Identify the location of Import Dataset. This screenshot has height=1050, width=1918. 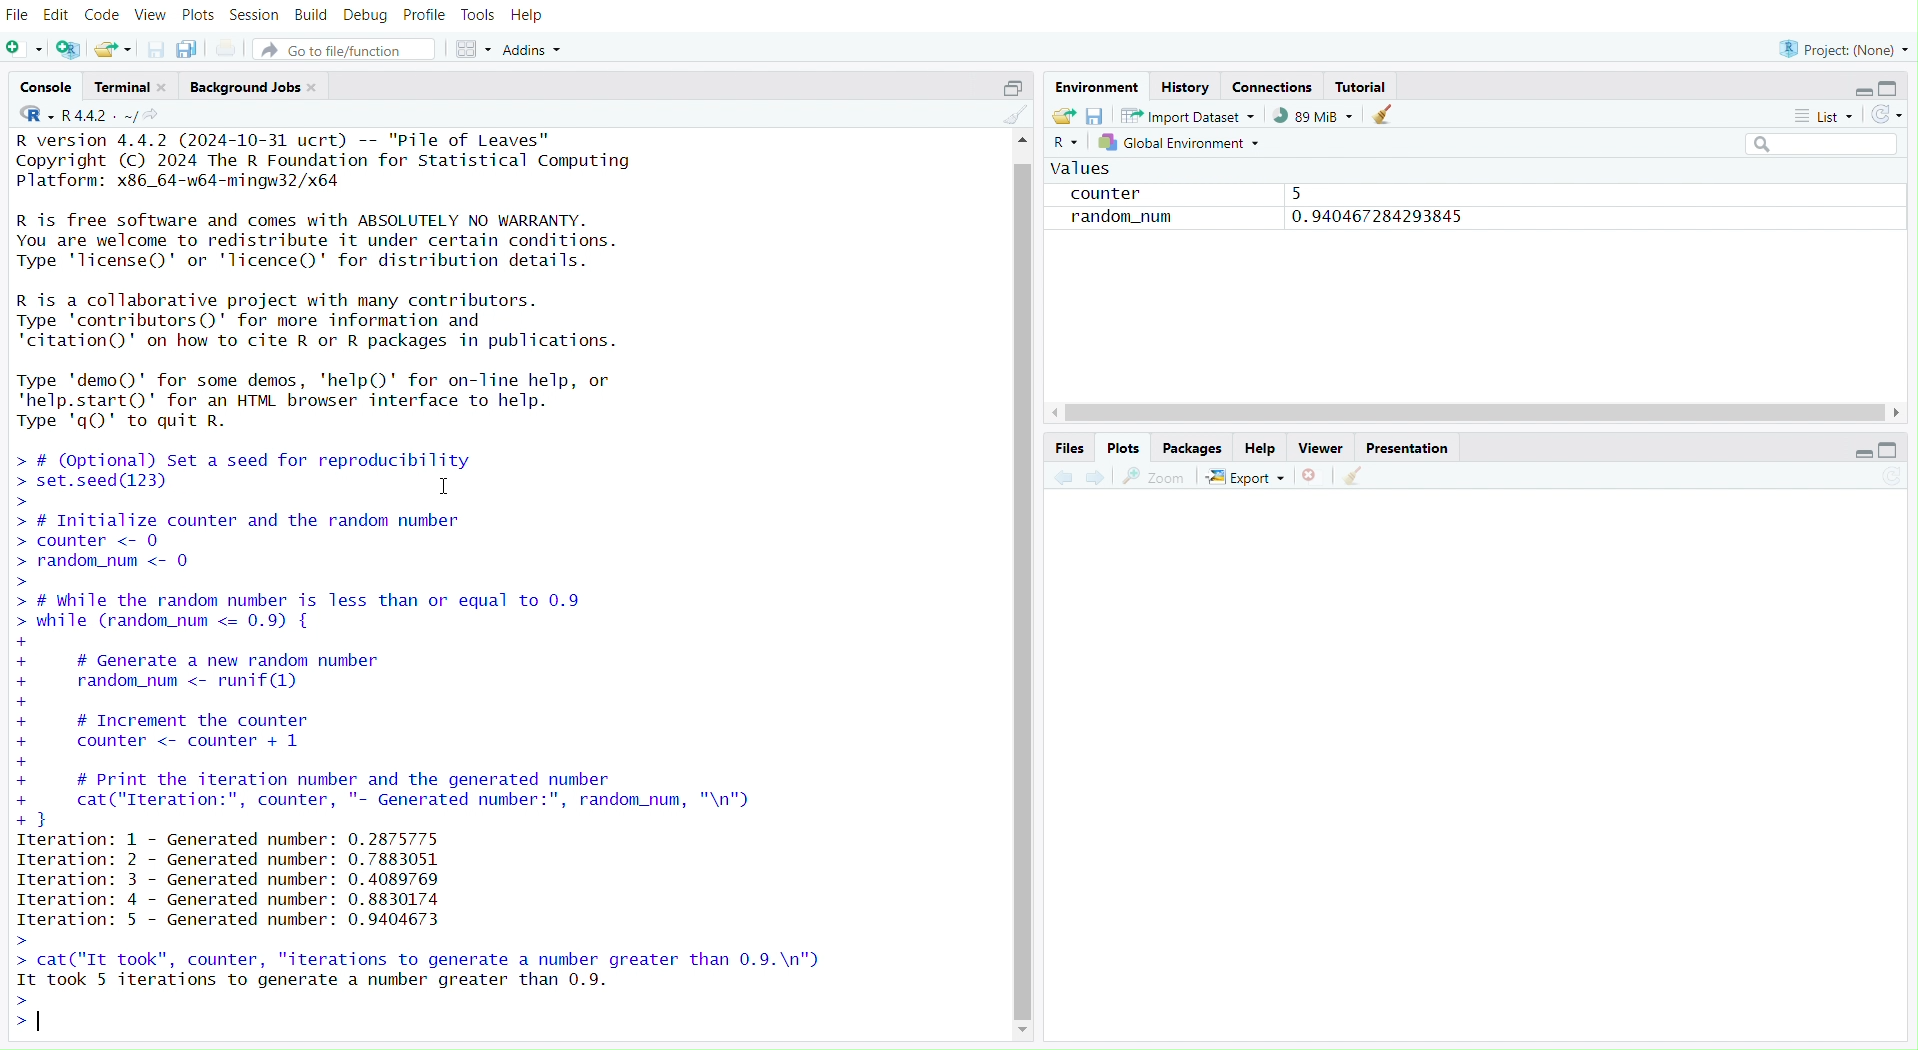
(1192, 116).